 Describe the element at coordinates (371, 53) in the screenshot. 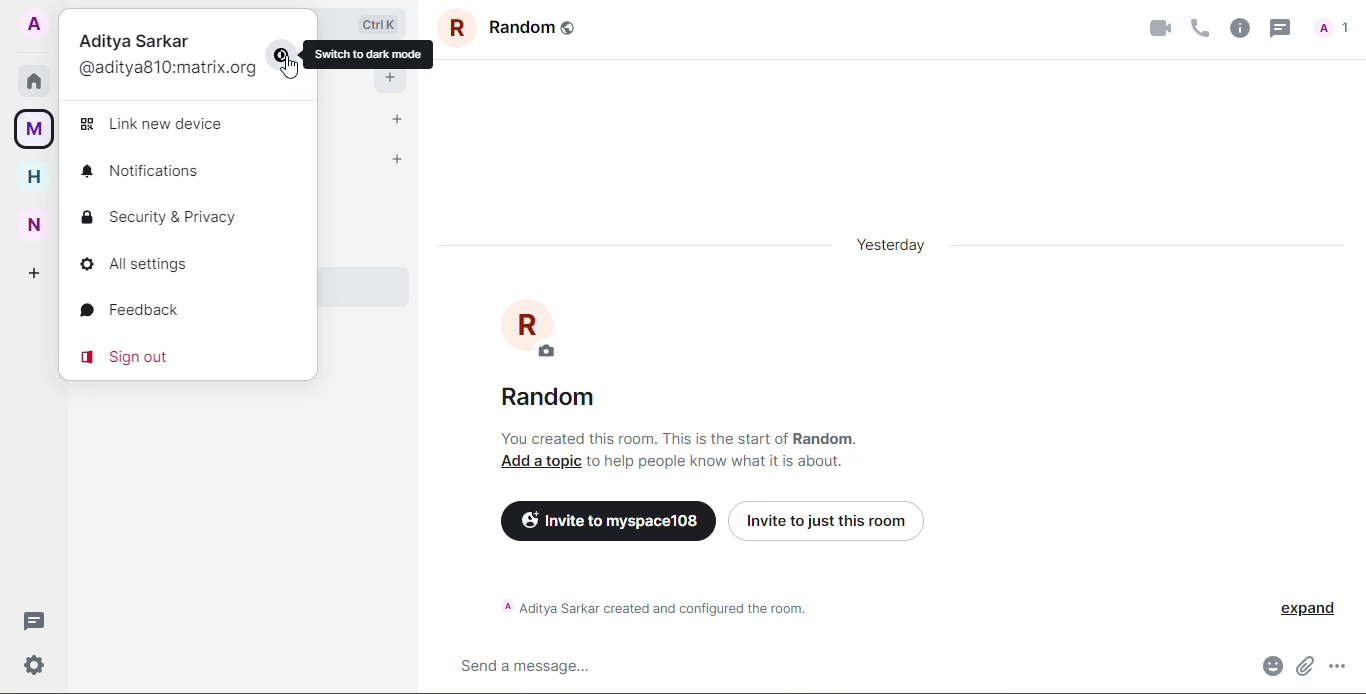

I see `switch to dark mode` at that location.